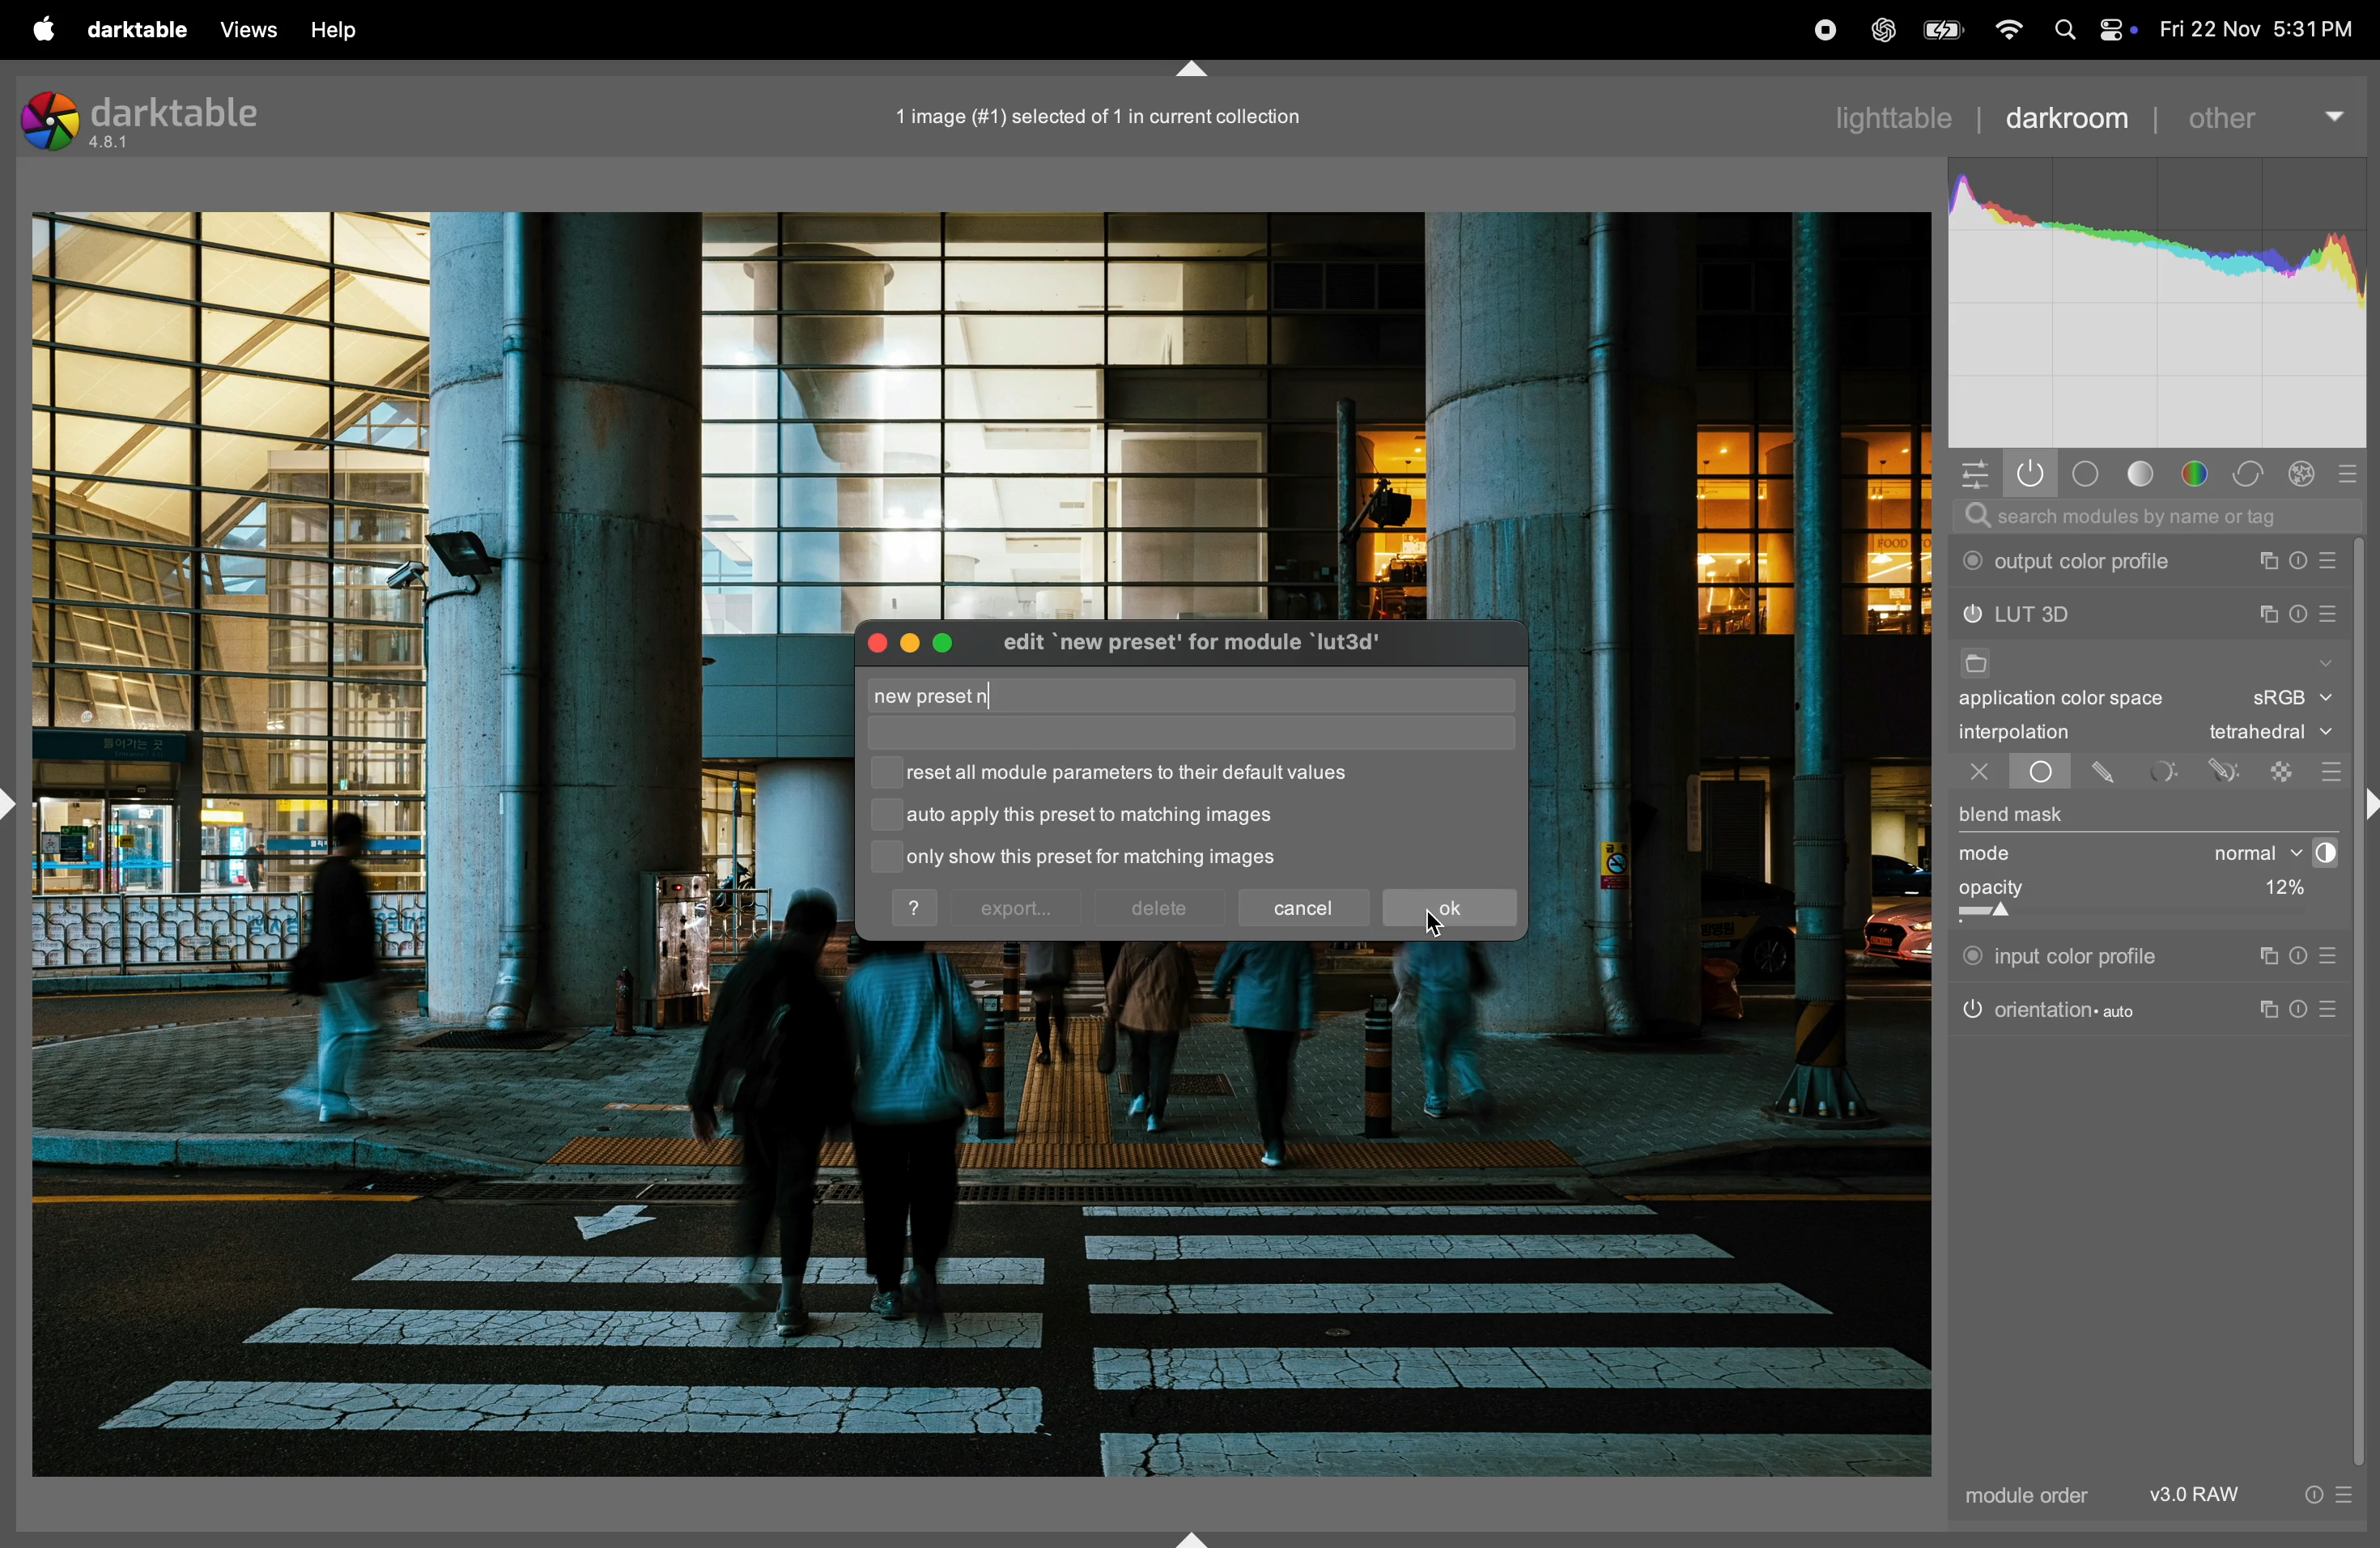 This screenshot has height=1548, width=2380. I want to click on shift+ctrl+t, so click(1188, 70).